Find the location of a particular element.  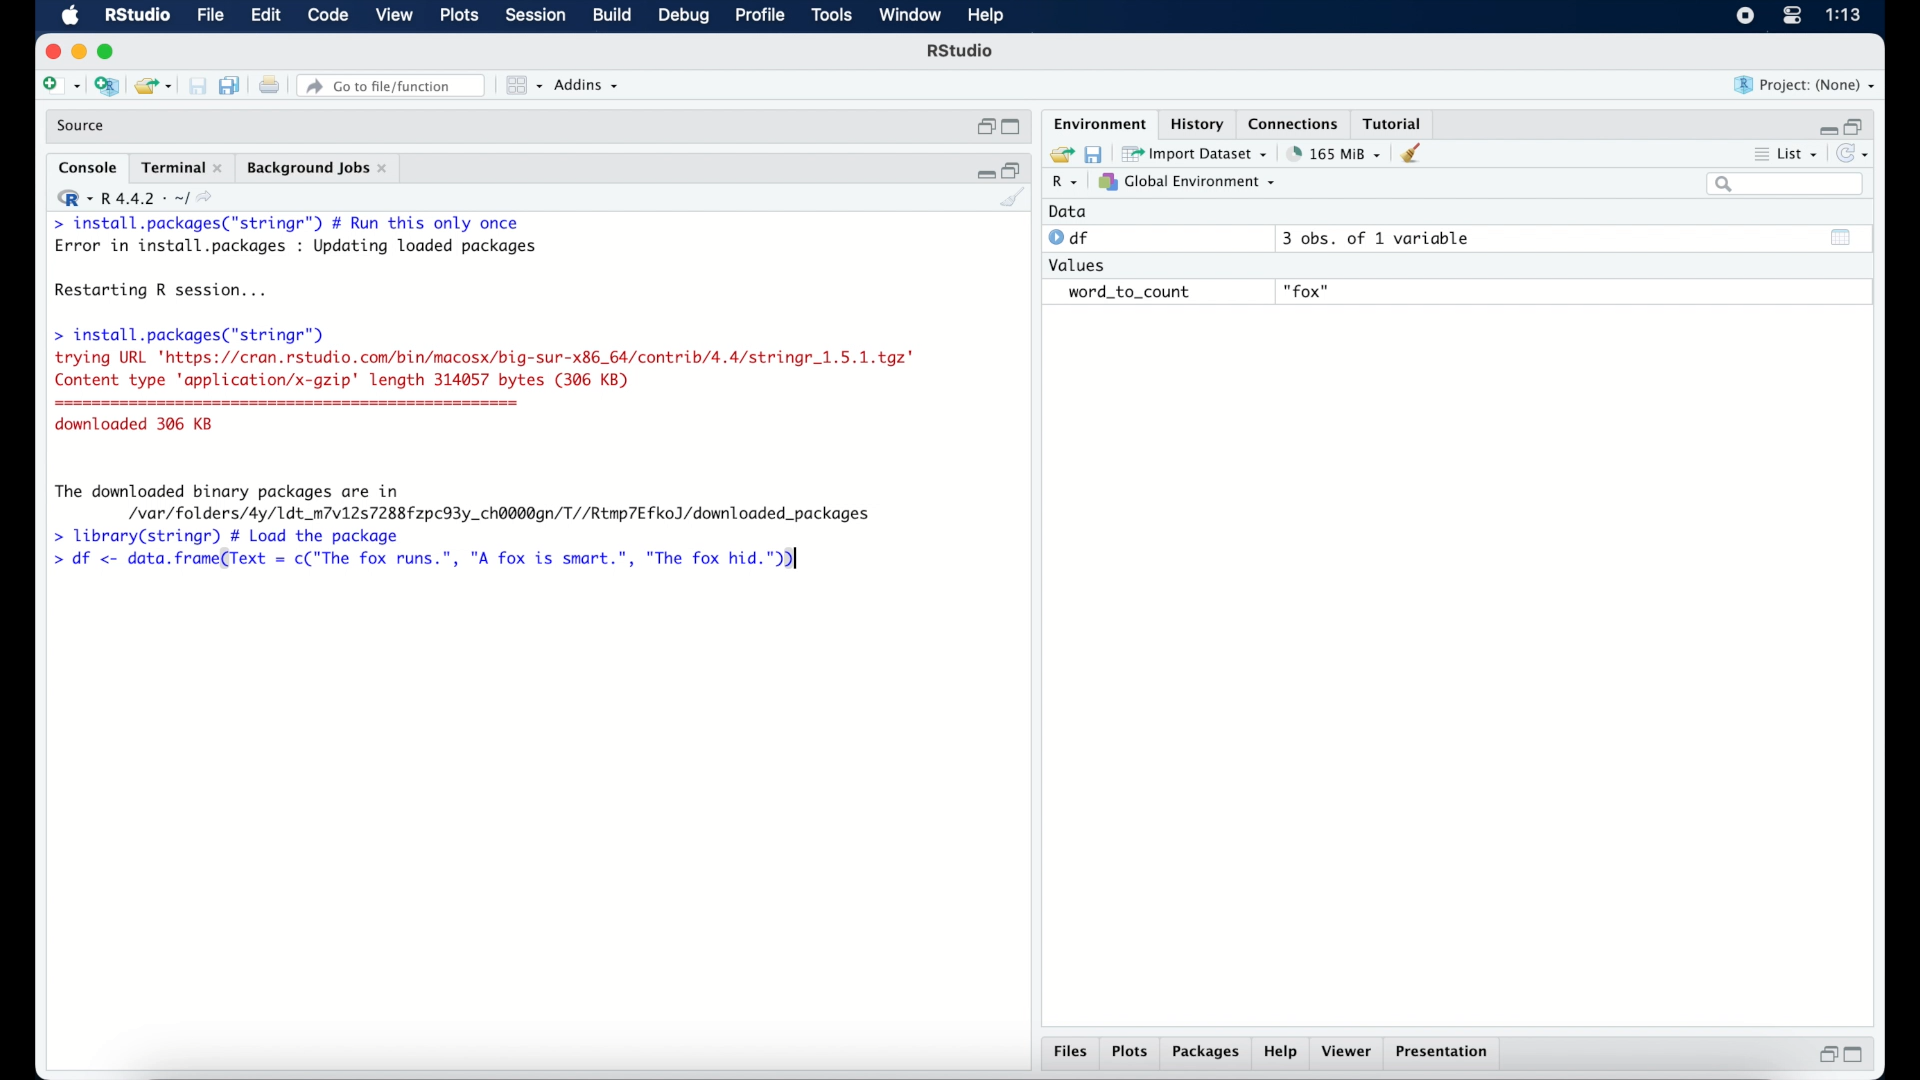

print is located at coordinates (269, 87).